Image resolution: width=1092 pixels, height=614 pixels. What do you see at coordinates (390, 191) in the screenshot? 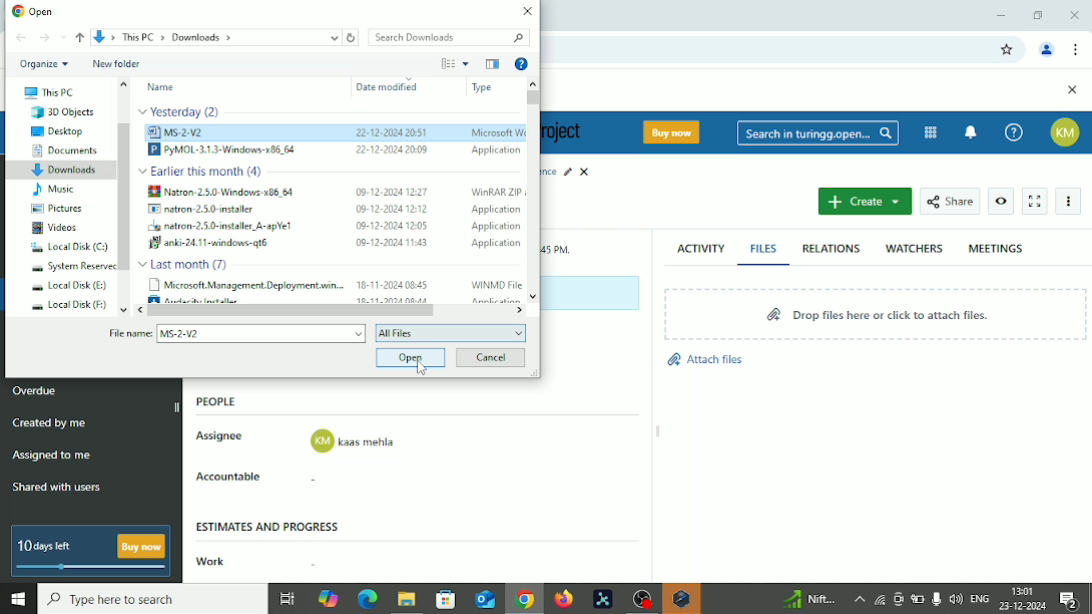
I see `09-12-2024 12:27` at bounding box center [390, 191].